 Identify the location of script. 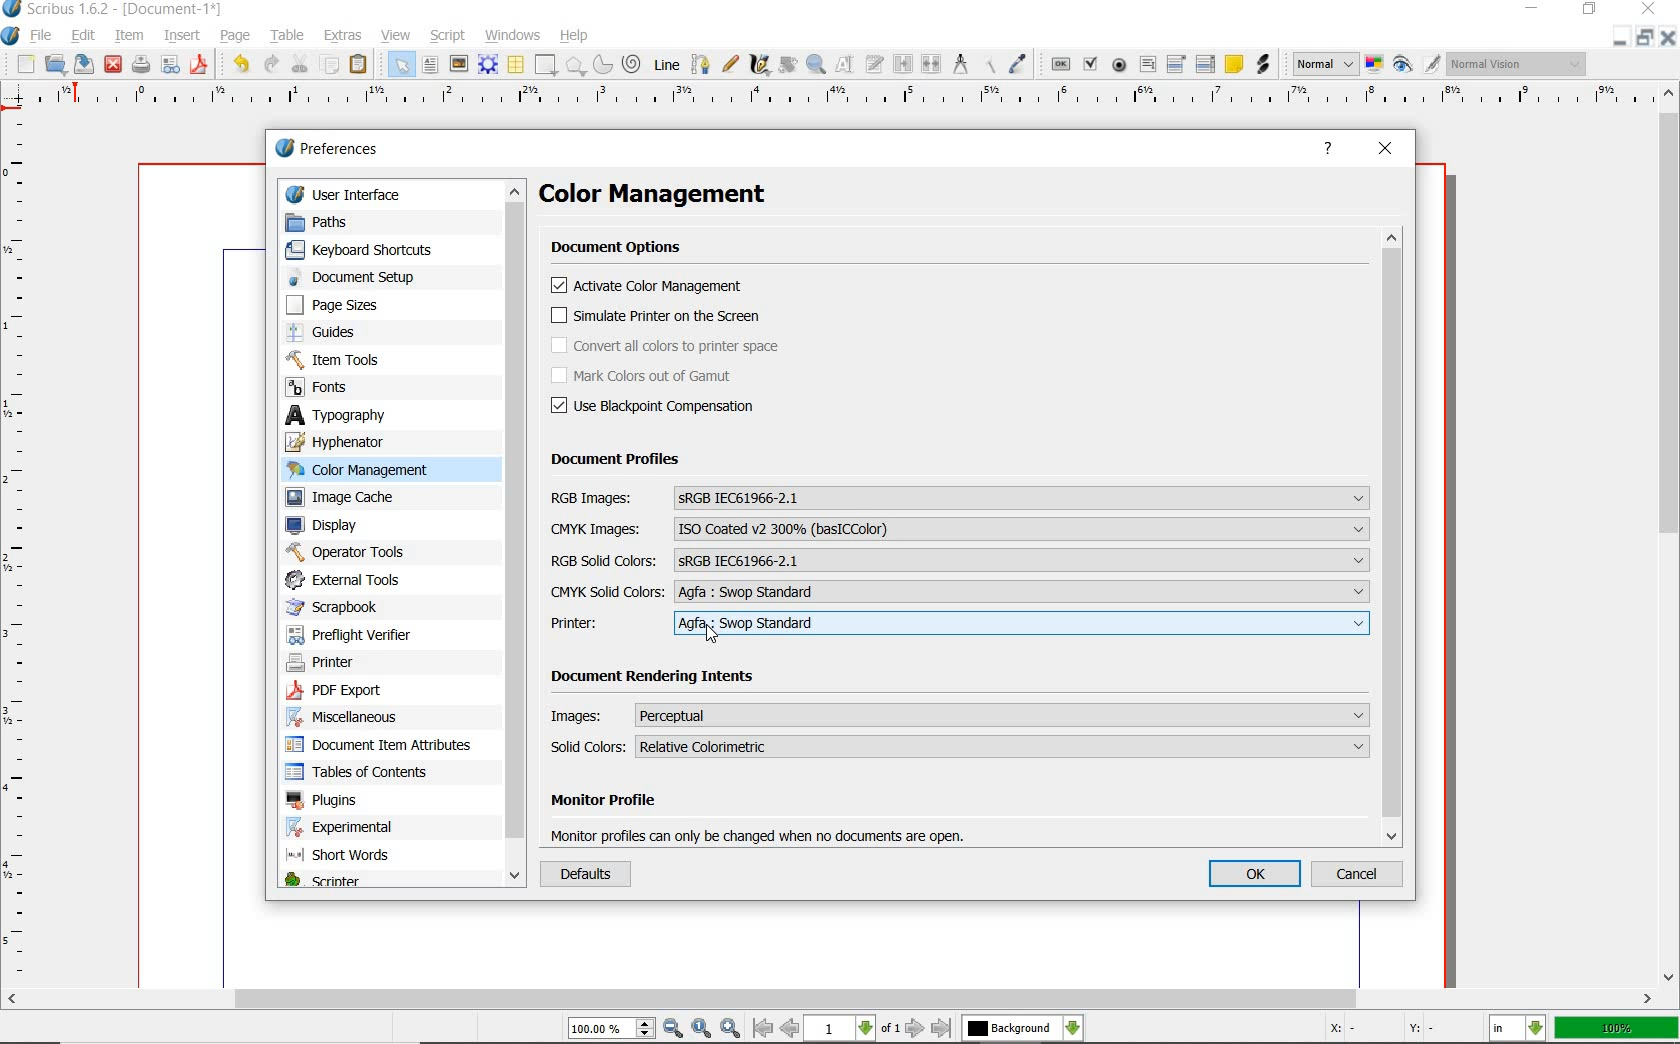
(449, 36).